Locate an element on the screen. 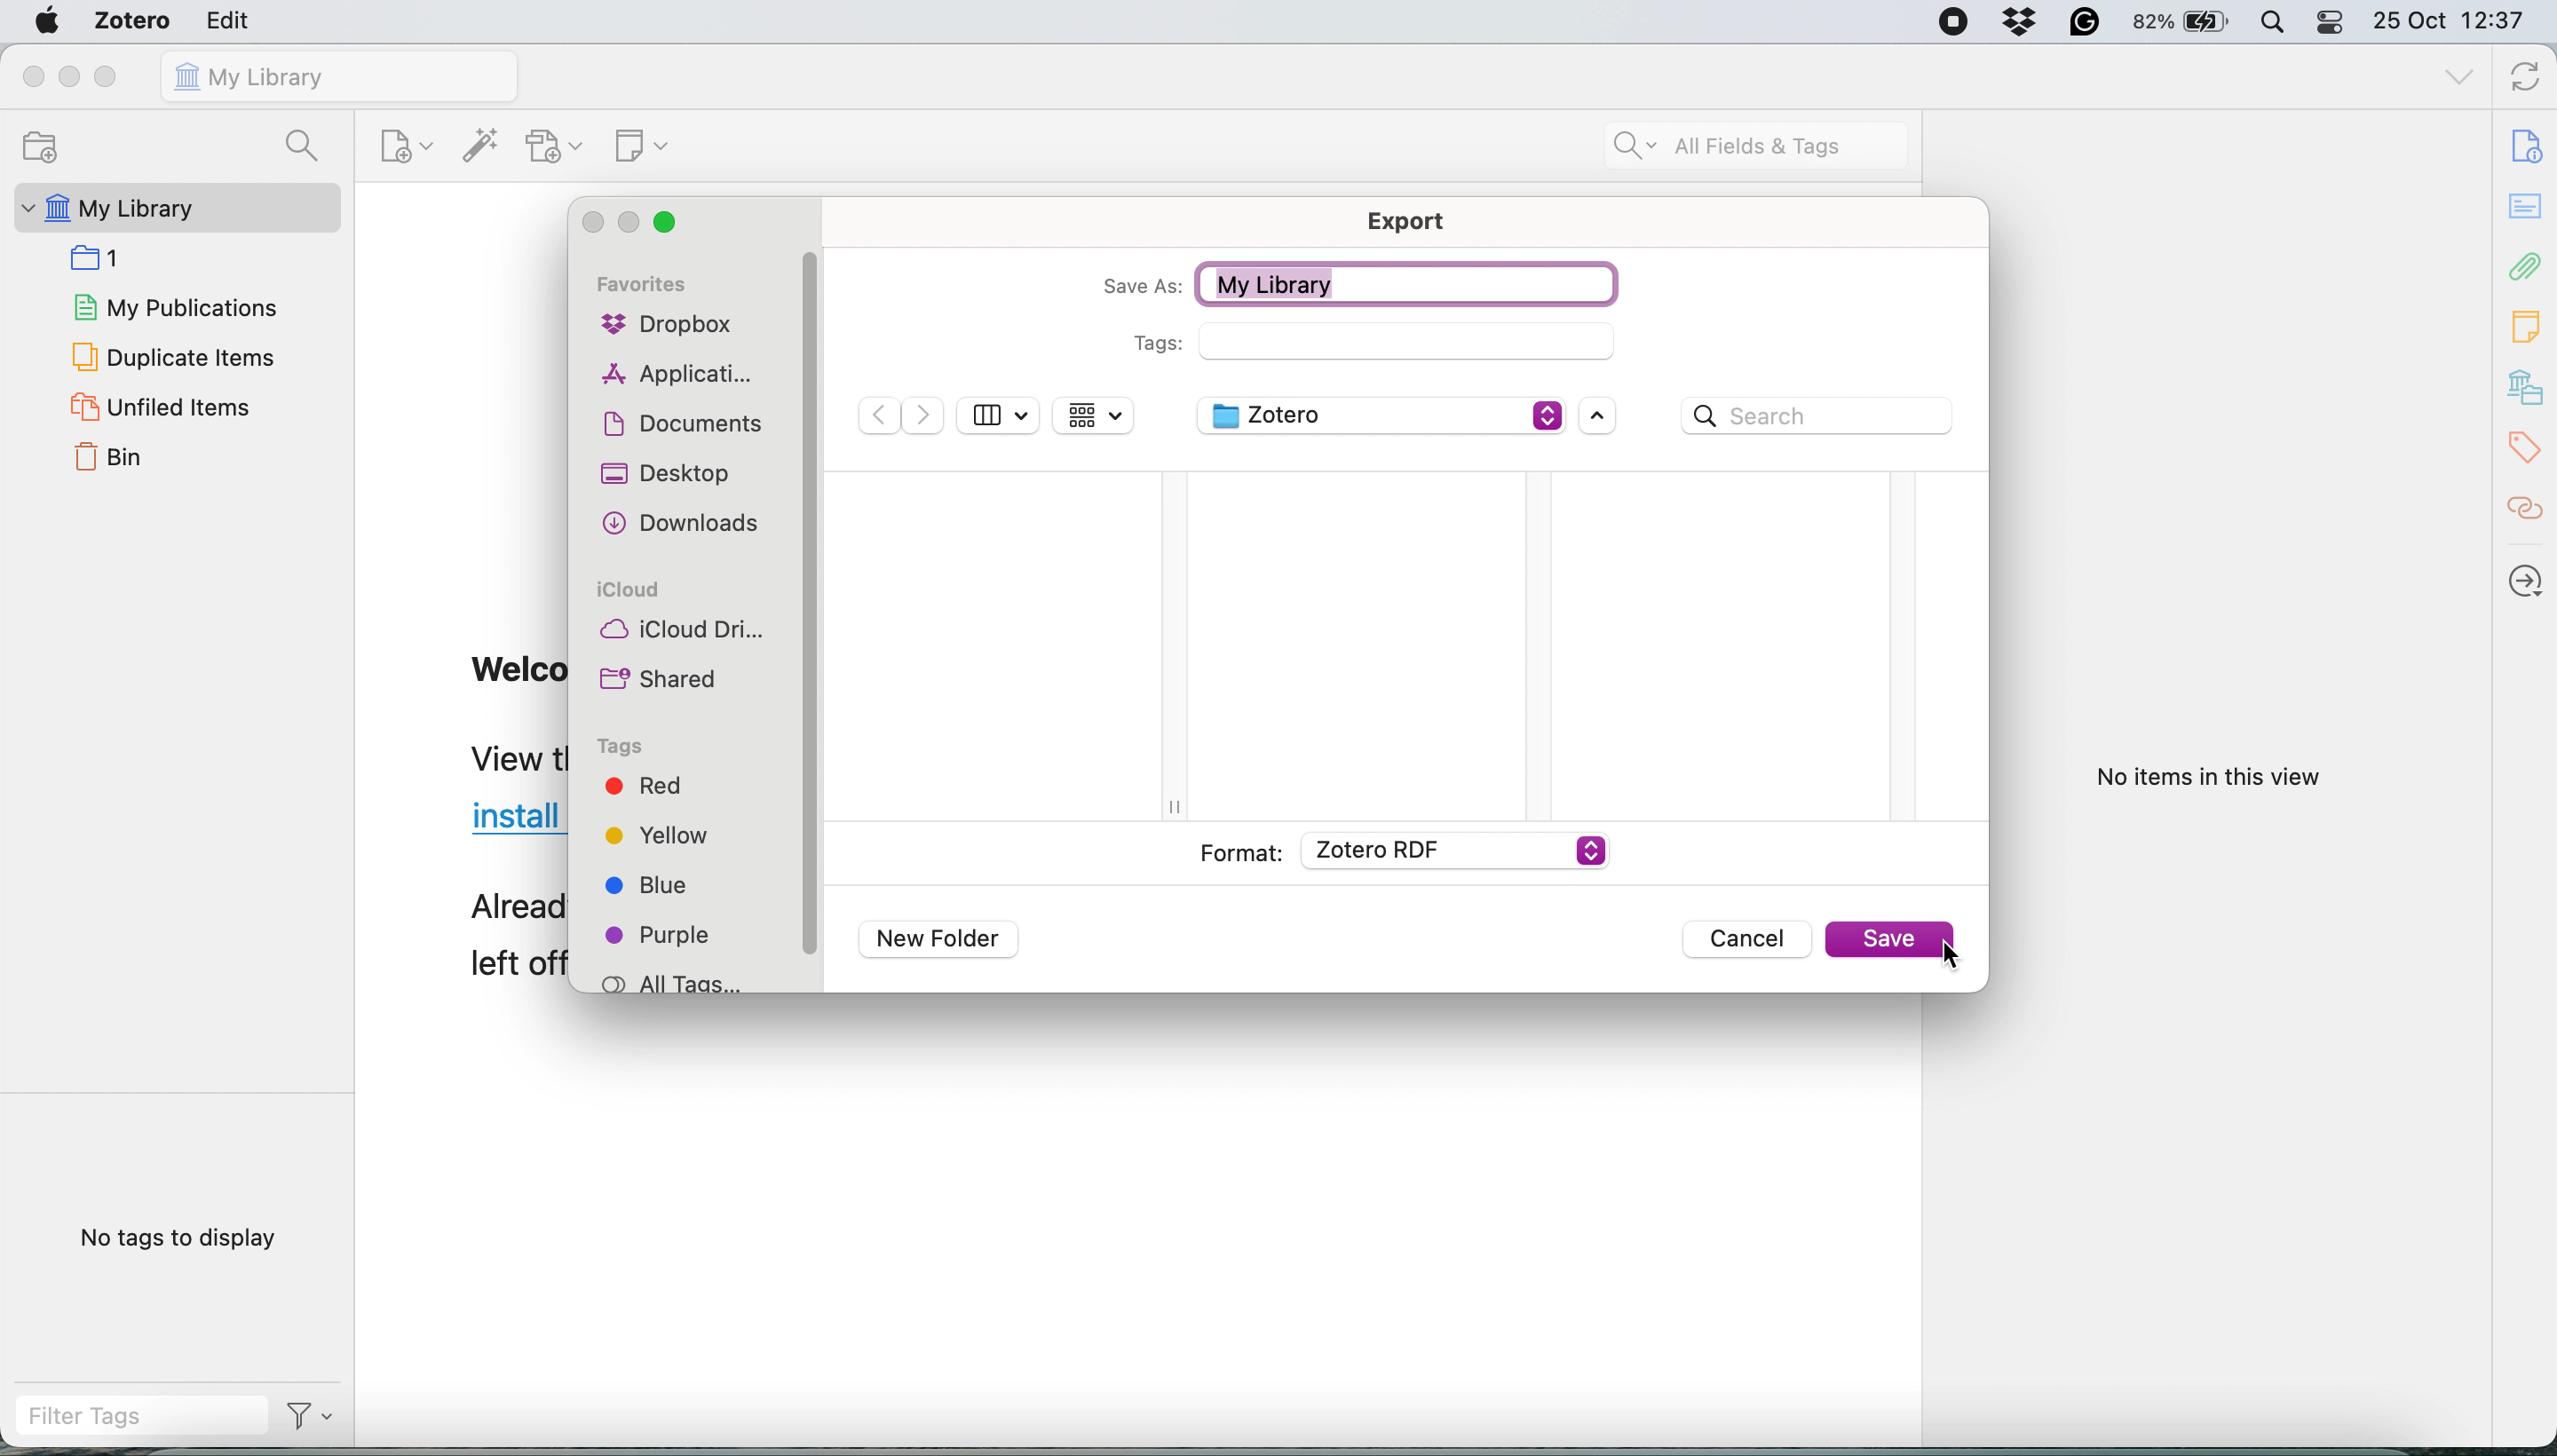 The image size is (2557, 1456). Screen Recorder is located at coordinates (1950, 21).